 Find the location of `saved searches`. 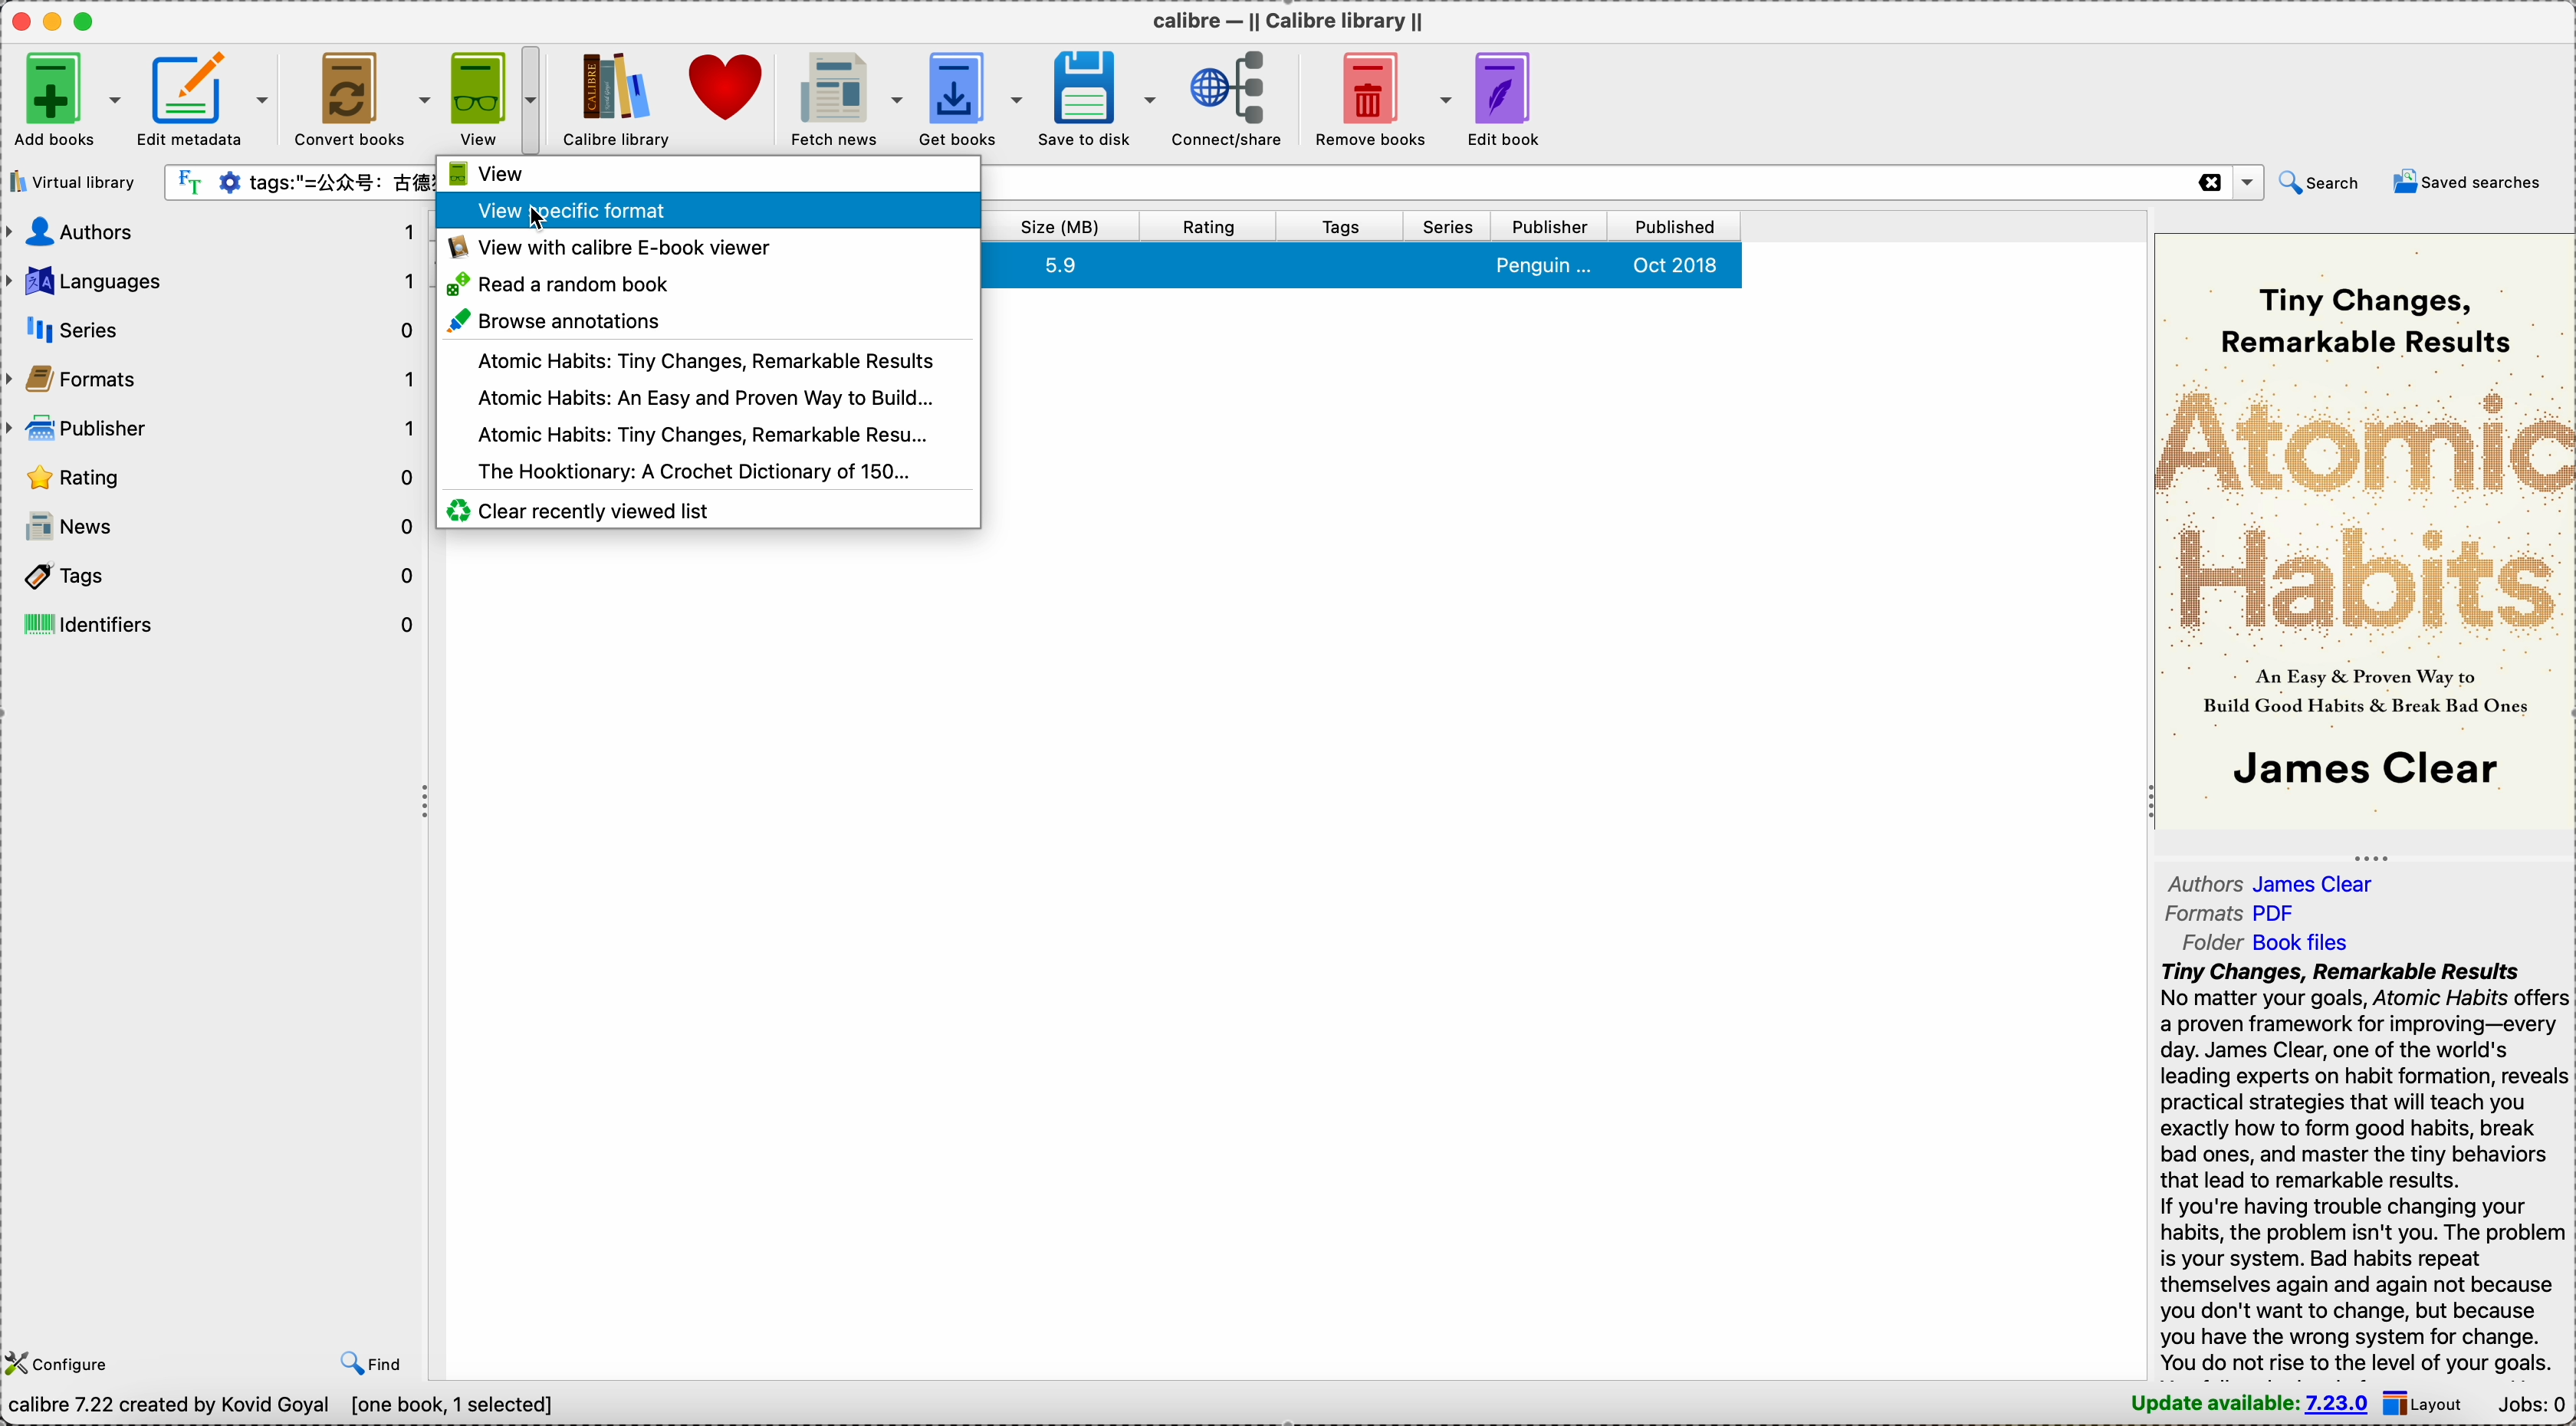

saved searches is located at coordinates (2472, 180).